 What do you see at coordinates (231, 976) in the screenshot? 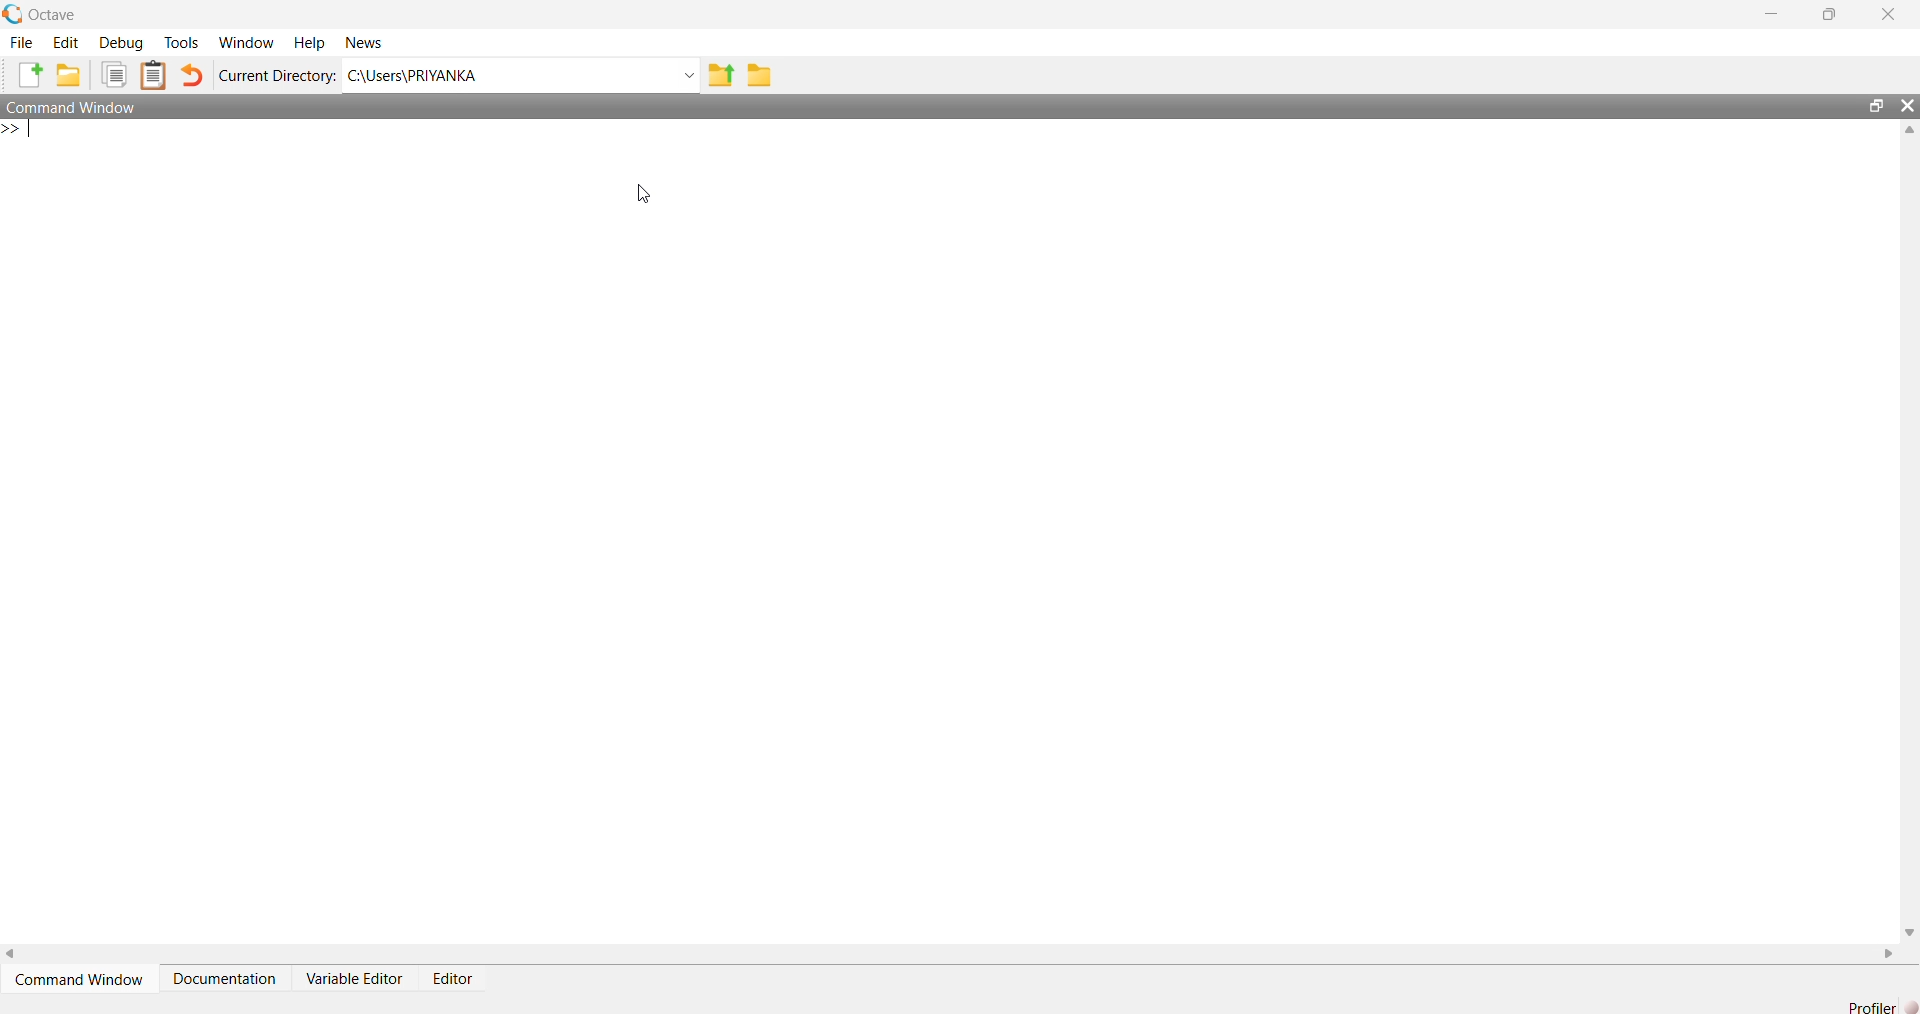
I see `Documentation` at bounding box center [231, 976].